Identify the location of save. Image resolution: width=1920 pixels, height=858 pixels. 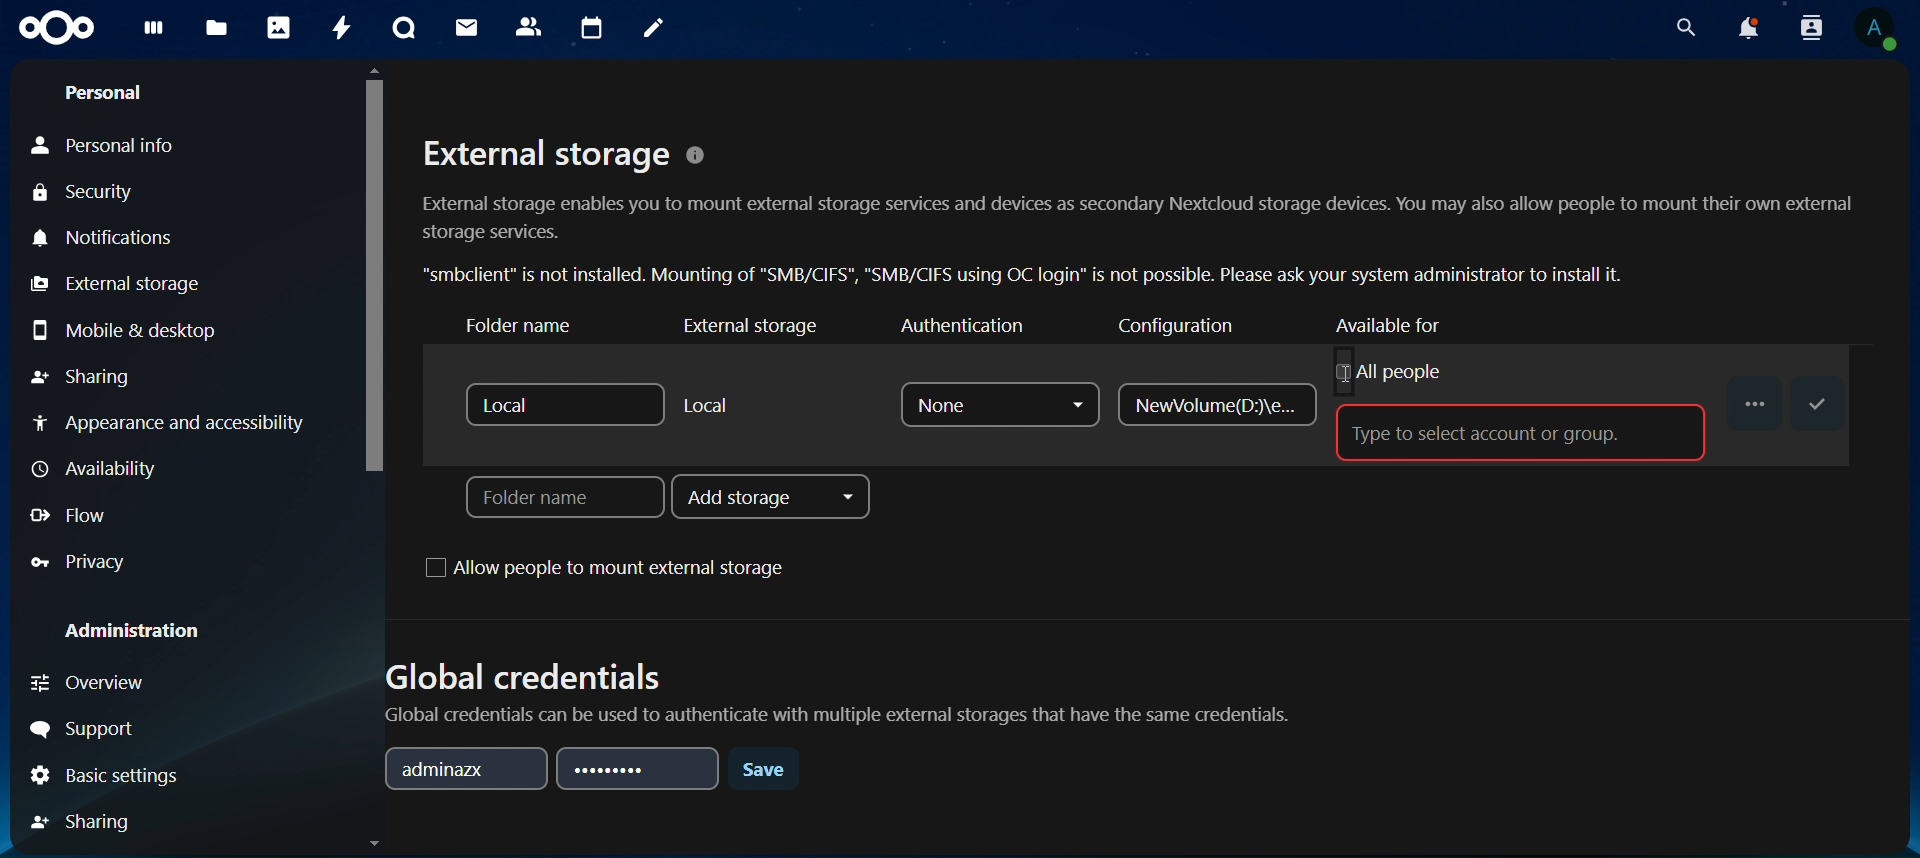
(1819, 403).